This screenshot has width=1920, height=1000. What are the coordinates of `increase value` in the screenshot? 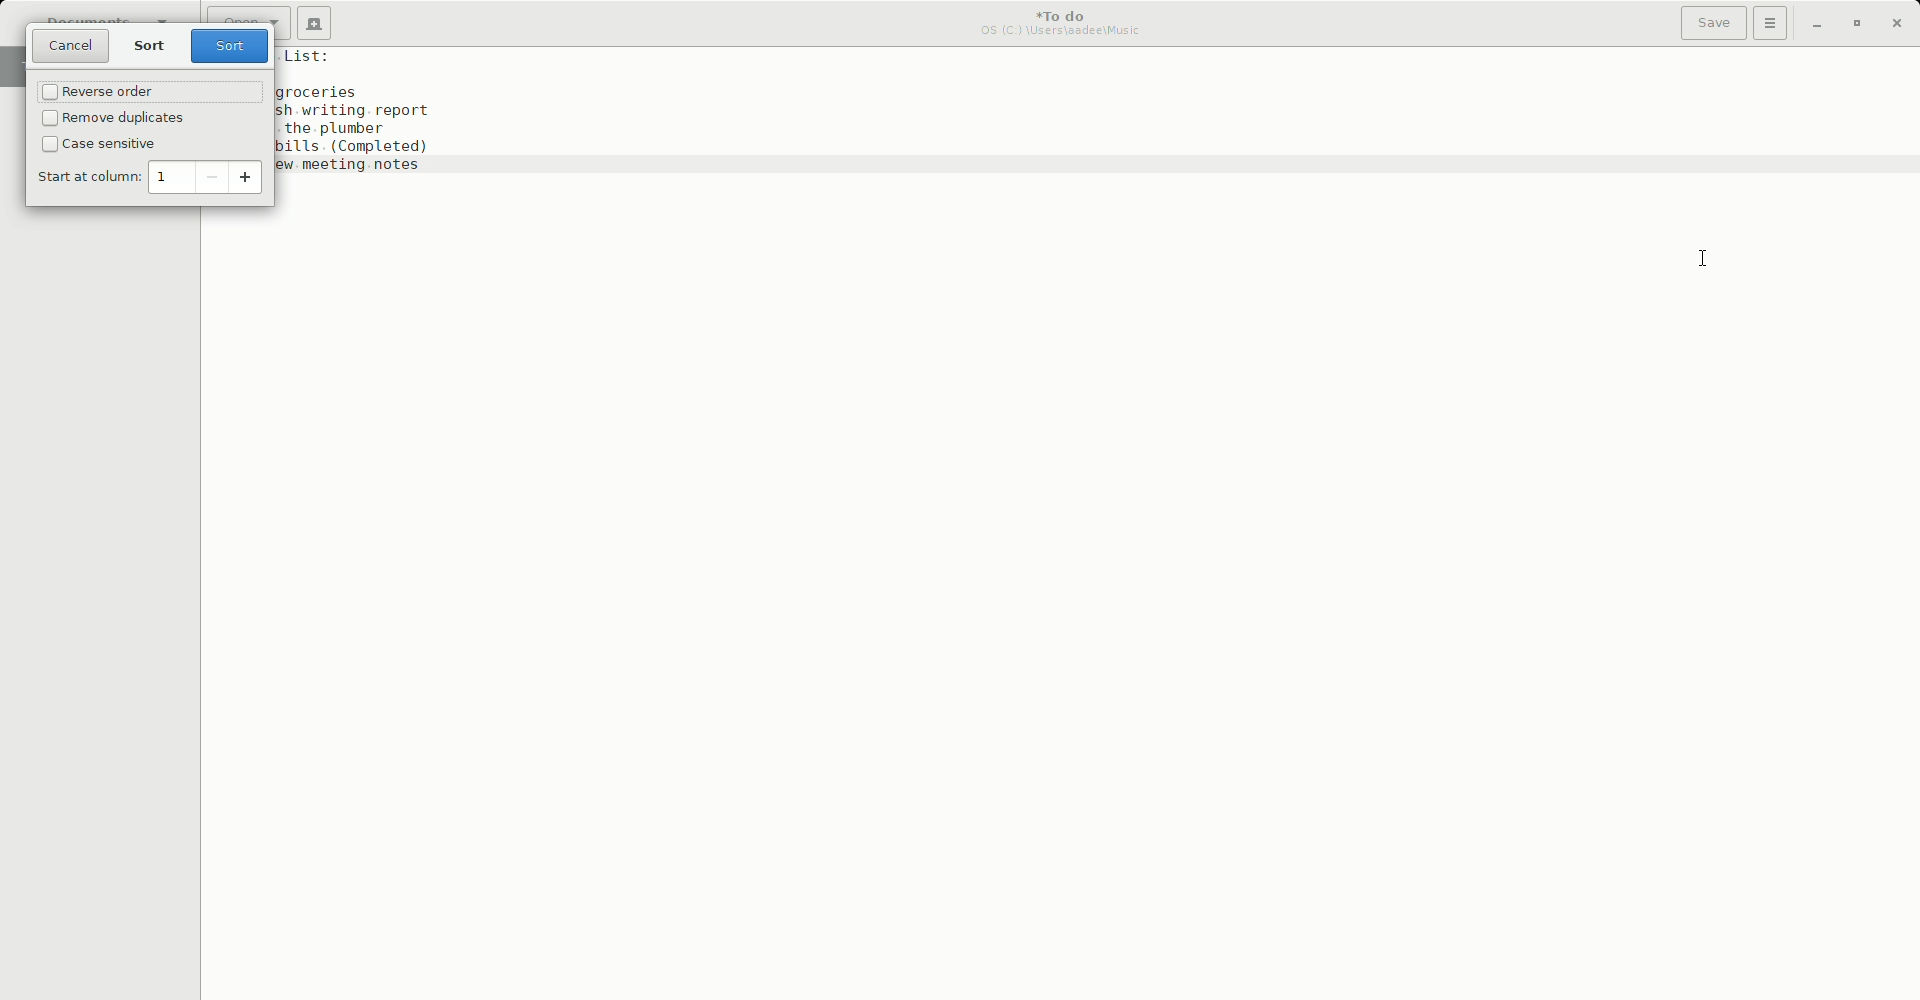 It's located at (249, 176).